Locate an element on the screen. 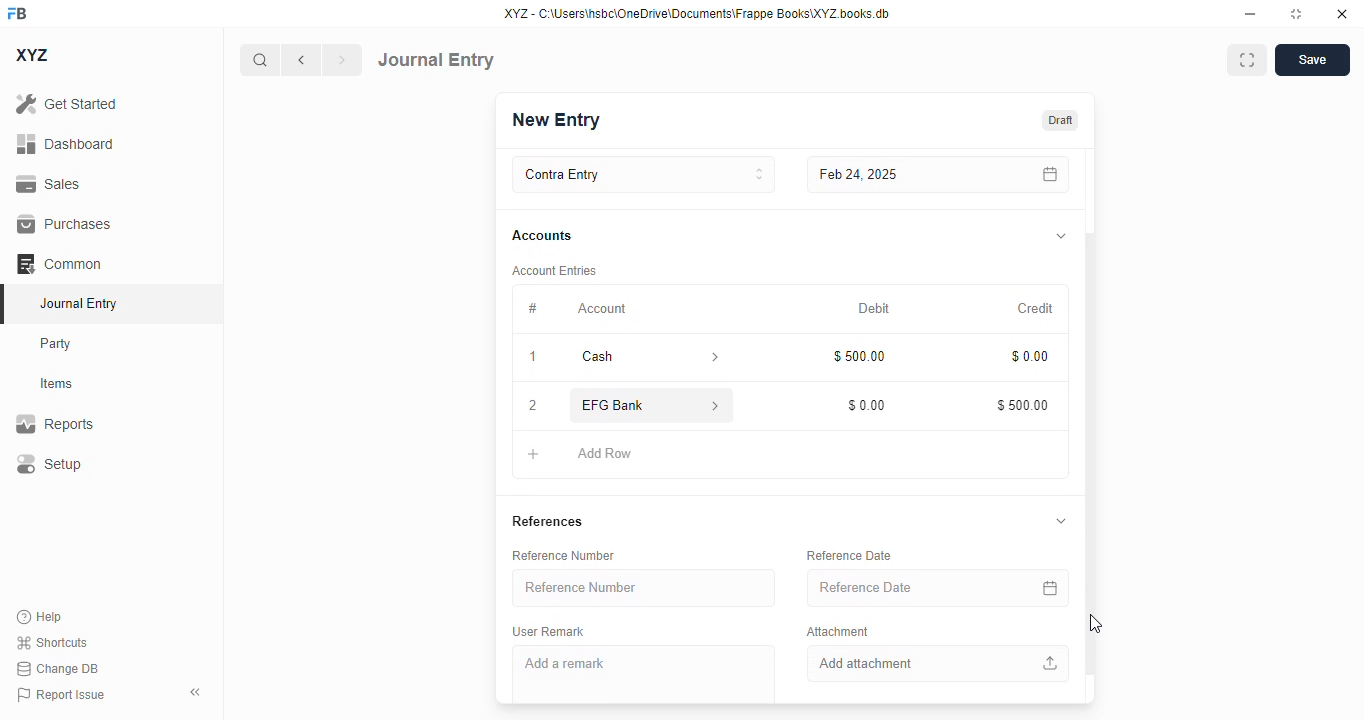 Image resolution: width=1364 pixels, height=720 pixels. maximise window is located at coordinates (1247, 60).